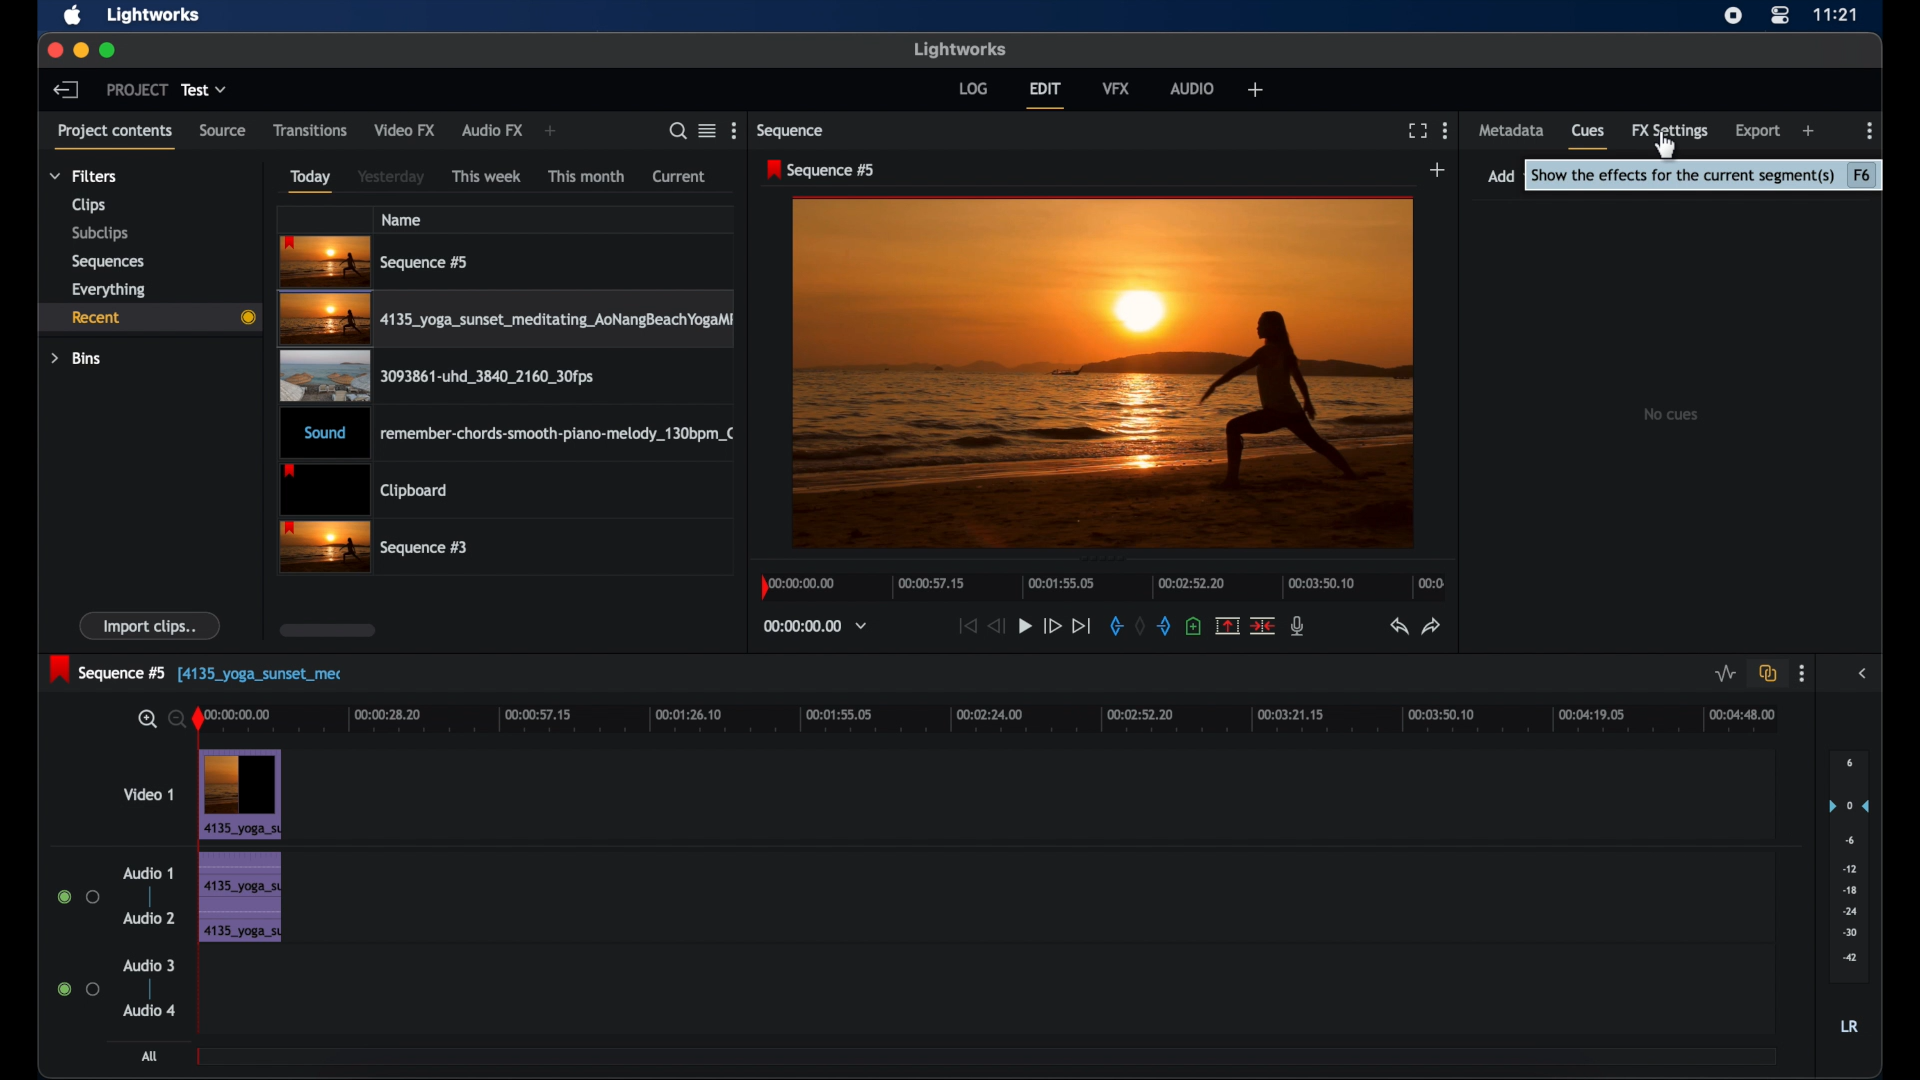  I want to click on search, so click(672, 131).